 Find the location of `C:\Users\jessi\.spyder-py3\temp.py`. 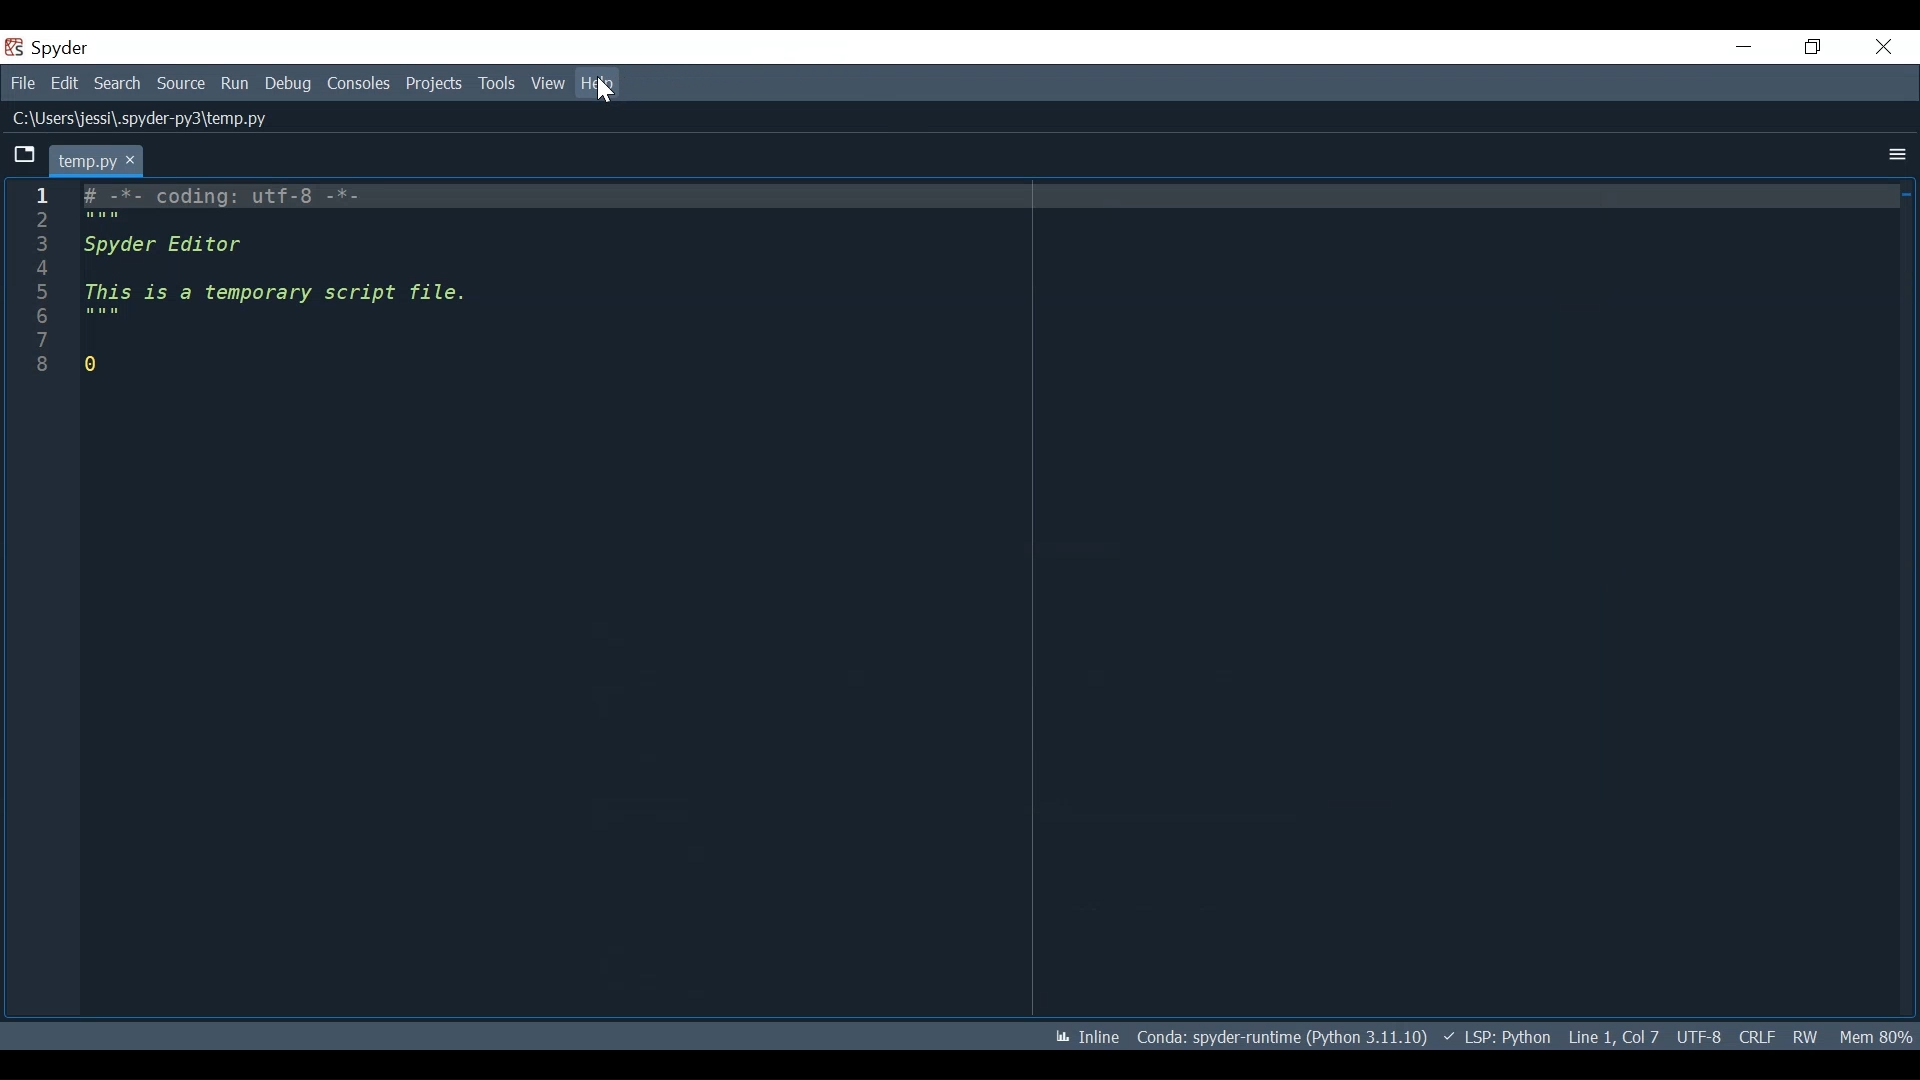

C:\Users\jessi\.spyder-py3\temp.py is located at coordinates (164, 120).